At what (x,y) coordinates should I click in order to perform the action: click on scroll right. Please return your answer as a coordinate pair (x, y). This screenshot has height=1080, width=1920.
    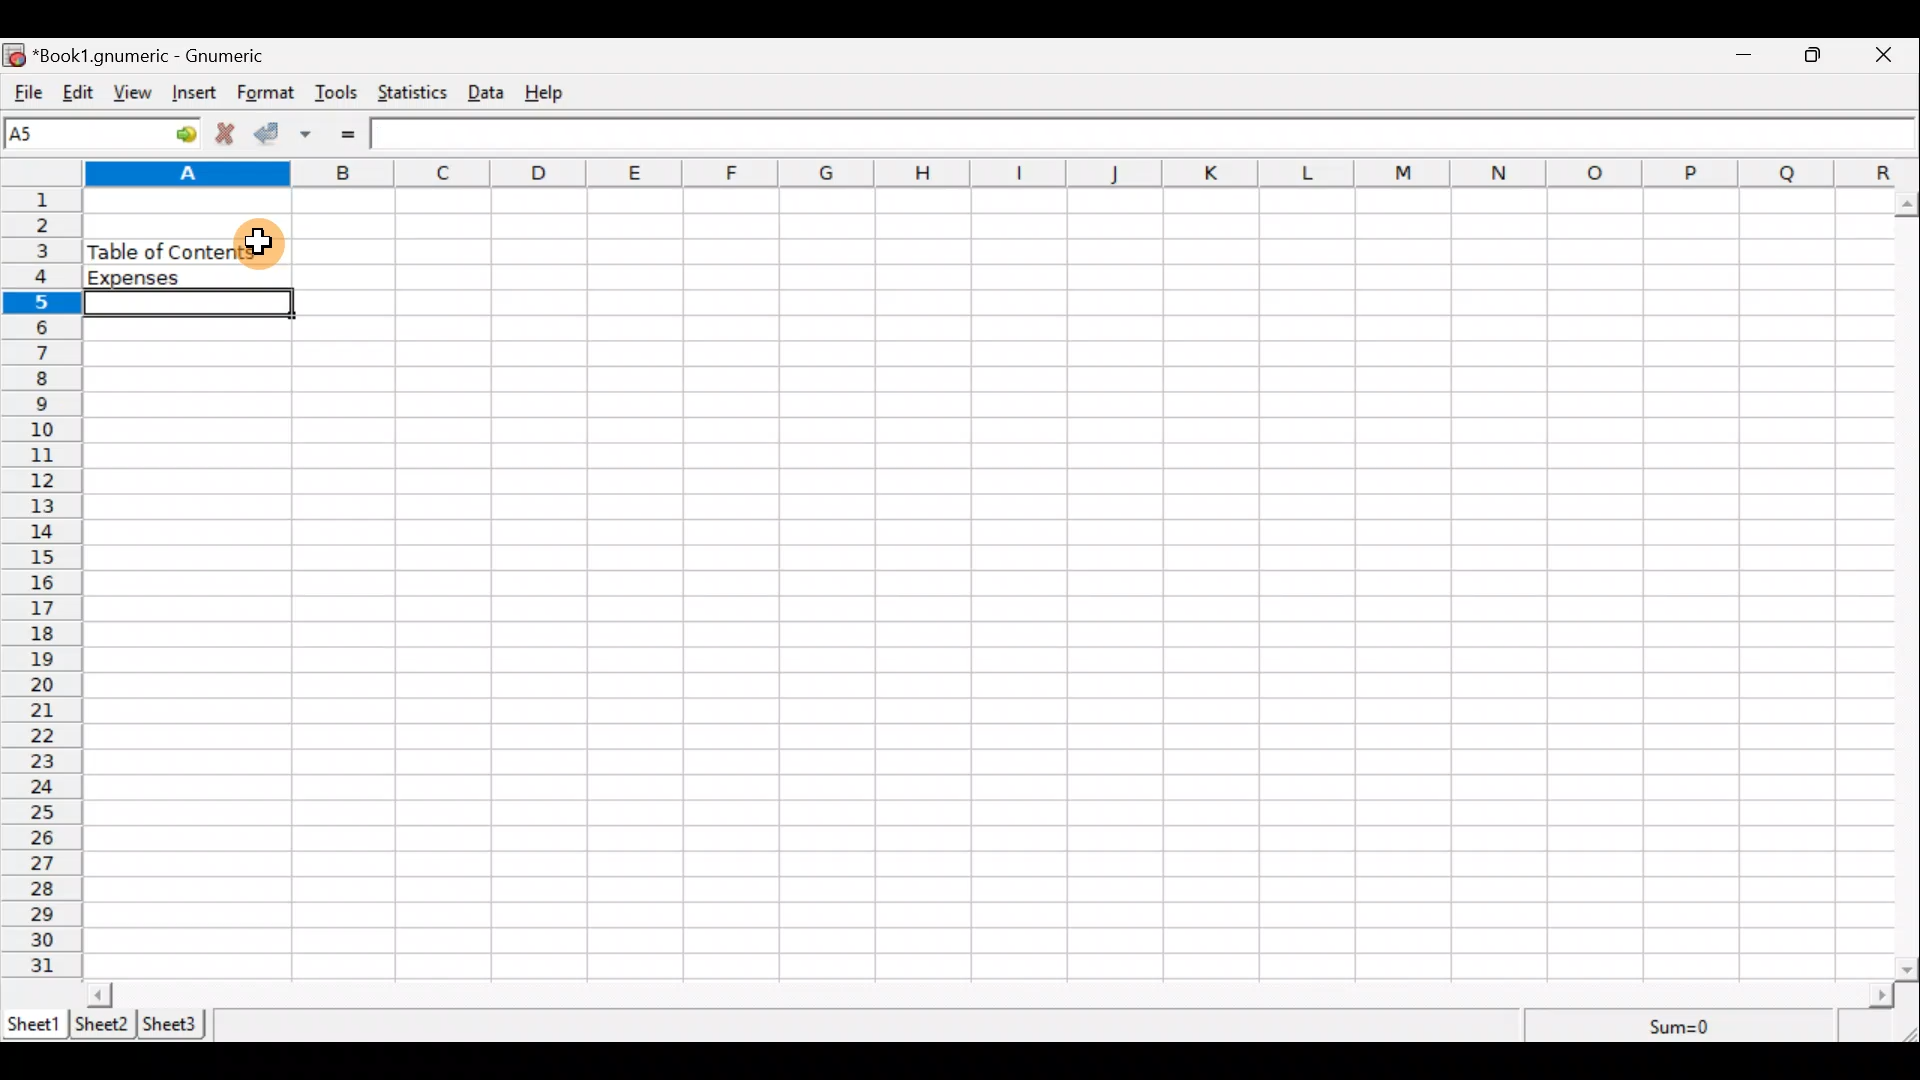
    Looking at the image, I should click on (1881, 996).